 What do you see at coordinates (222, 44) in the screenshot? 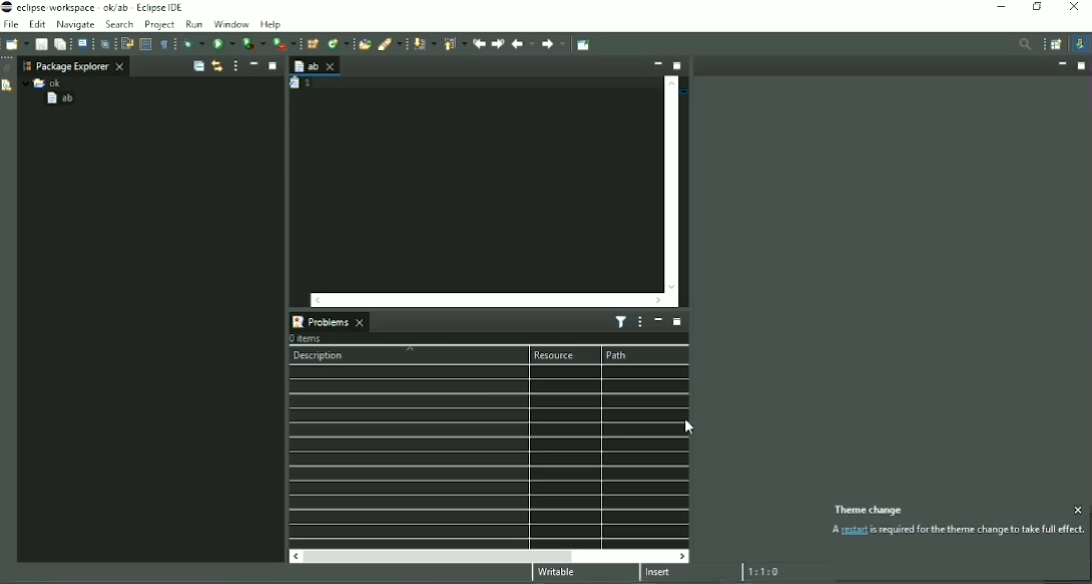
I see `Run` at bounding box center [222, 44].